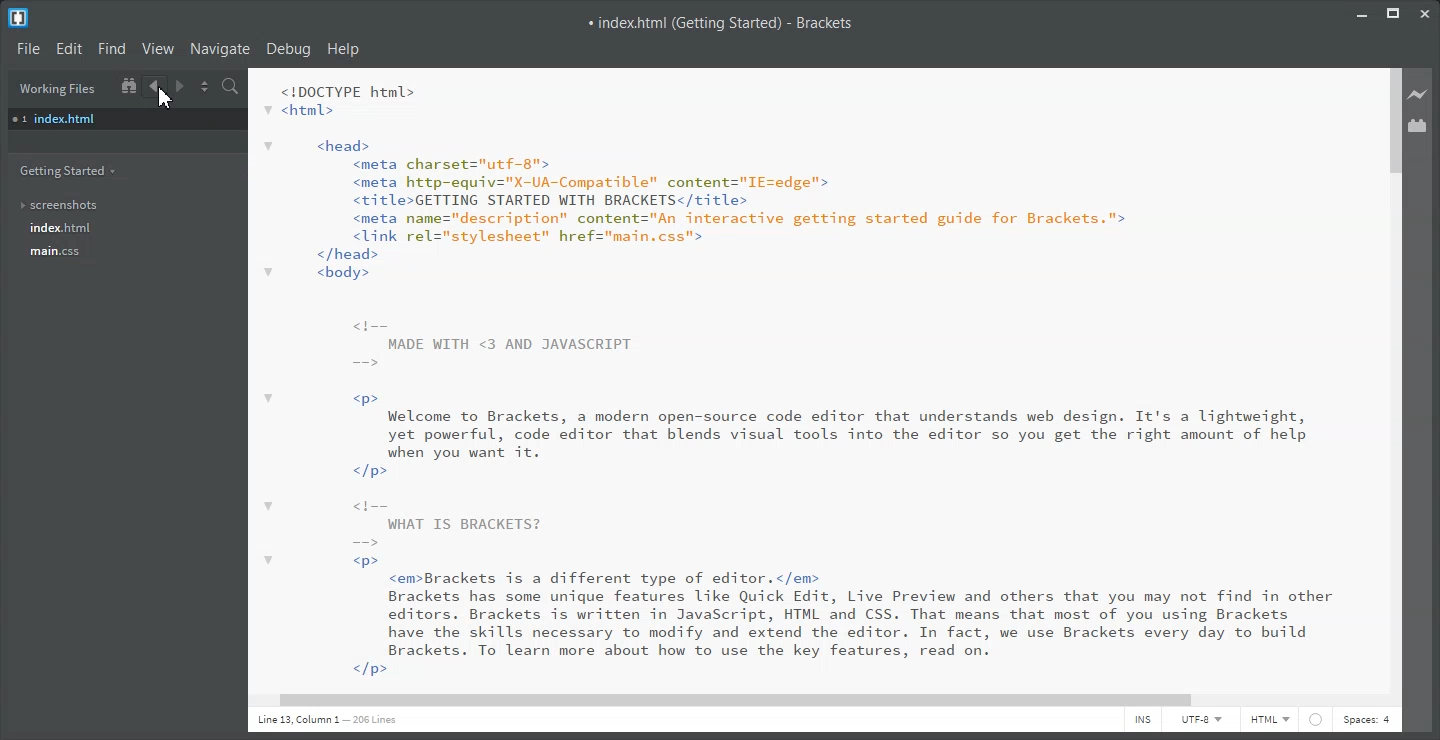 Image resolution: width=1440 pixels, height=740 pixels. I want to click on Text, so click(722, 23).